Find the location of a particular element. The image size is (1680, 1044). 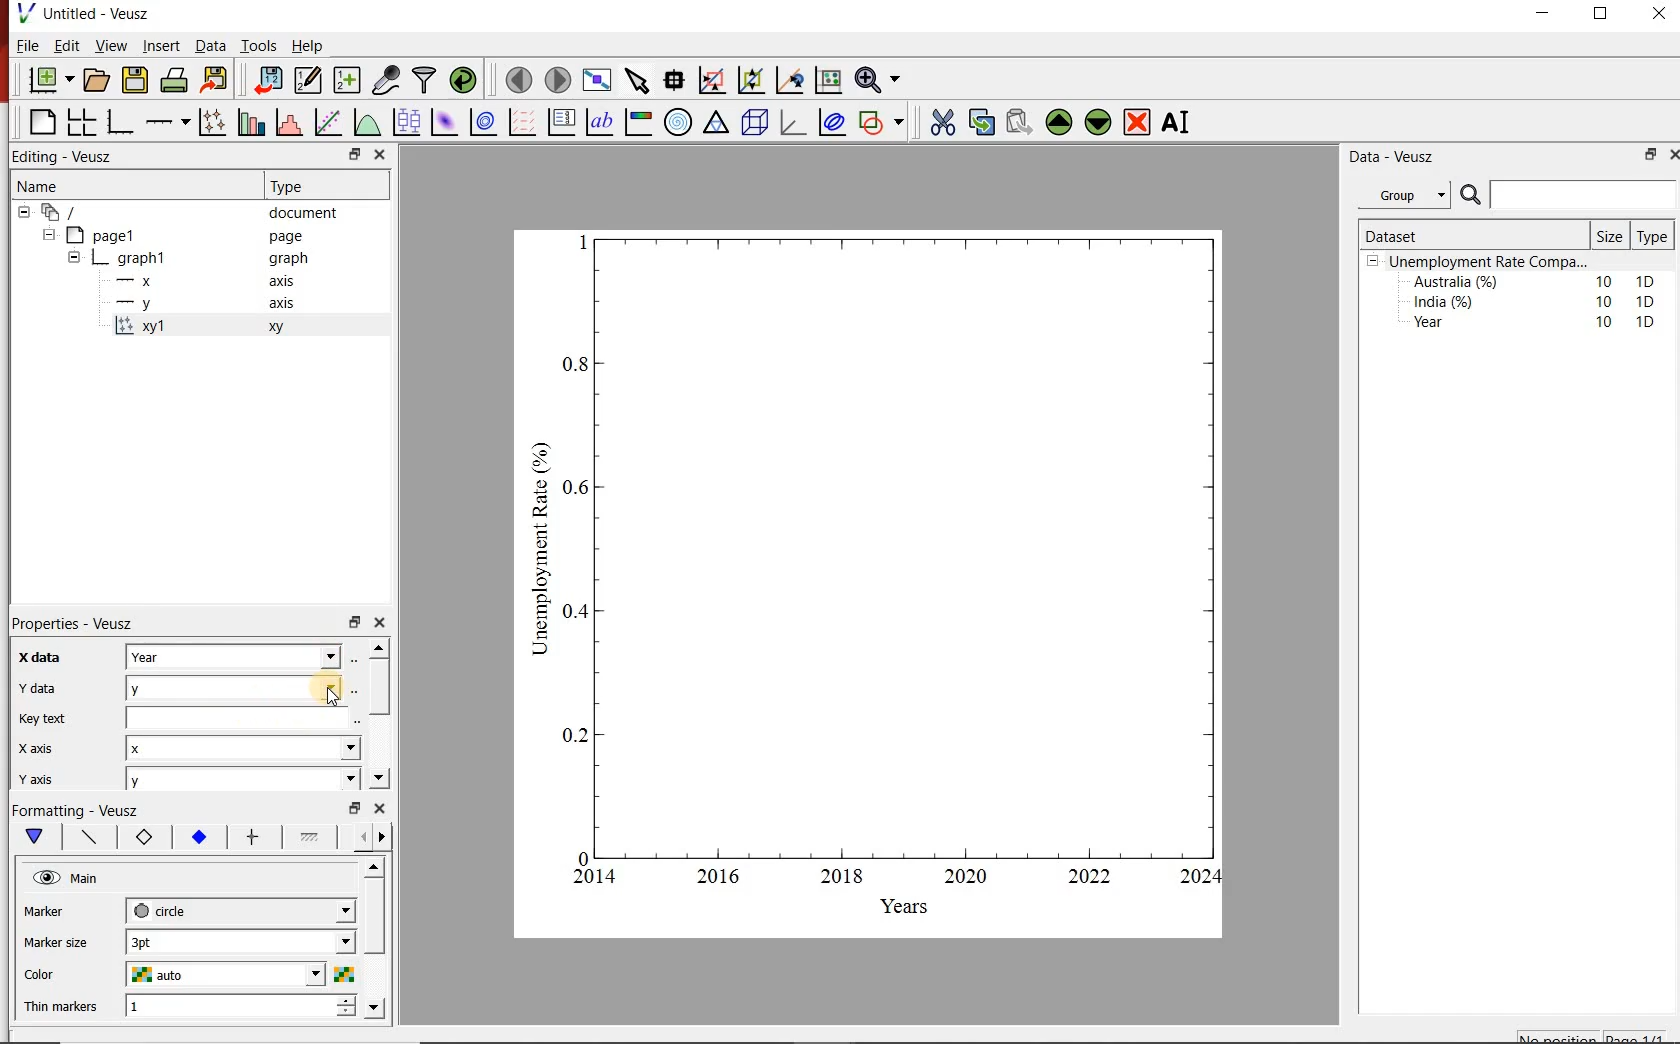

export document is located at coordinates (217, 78).